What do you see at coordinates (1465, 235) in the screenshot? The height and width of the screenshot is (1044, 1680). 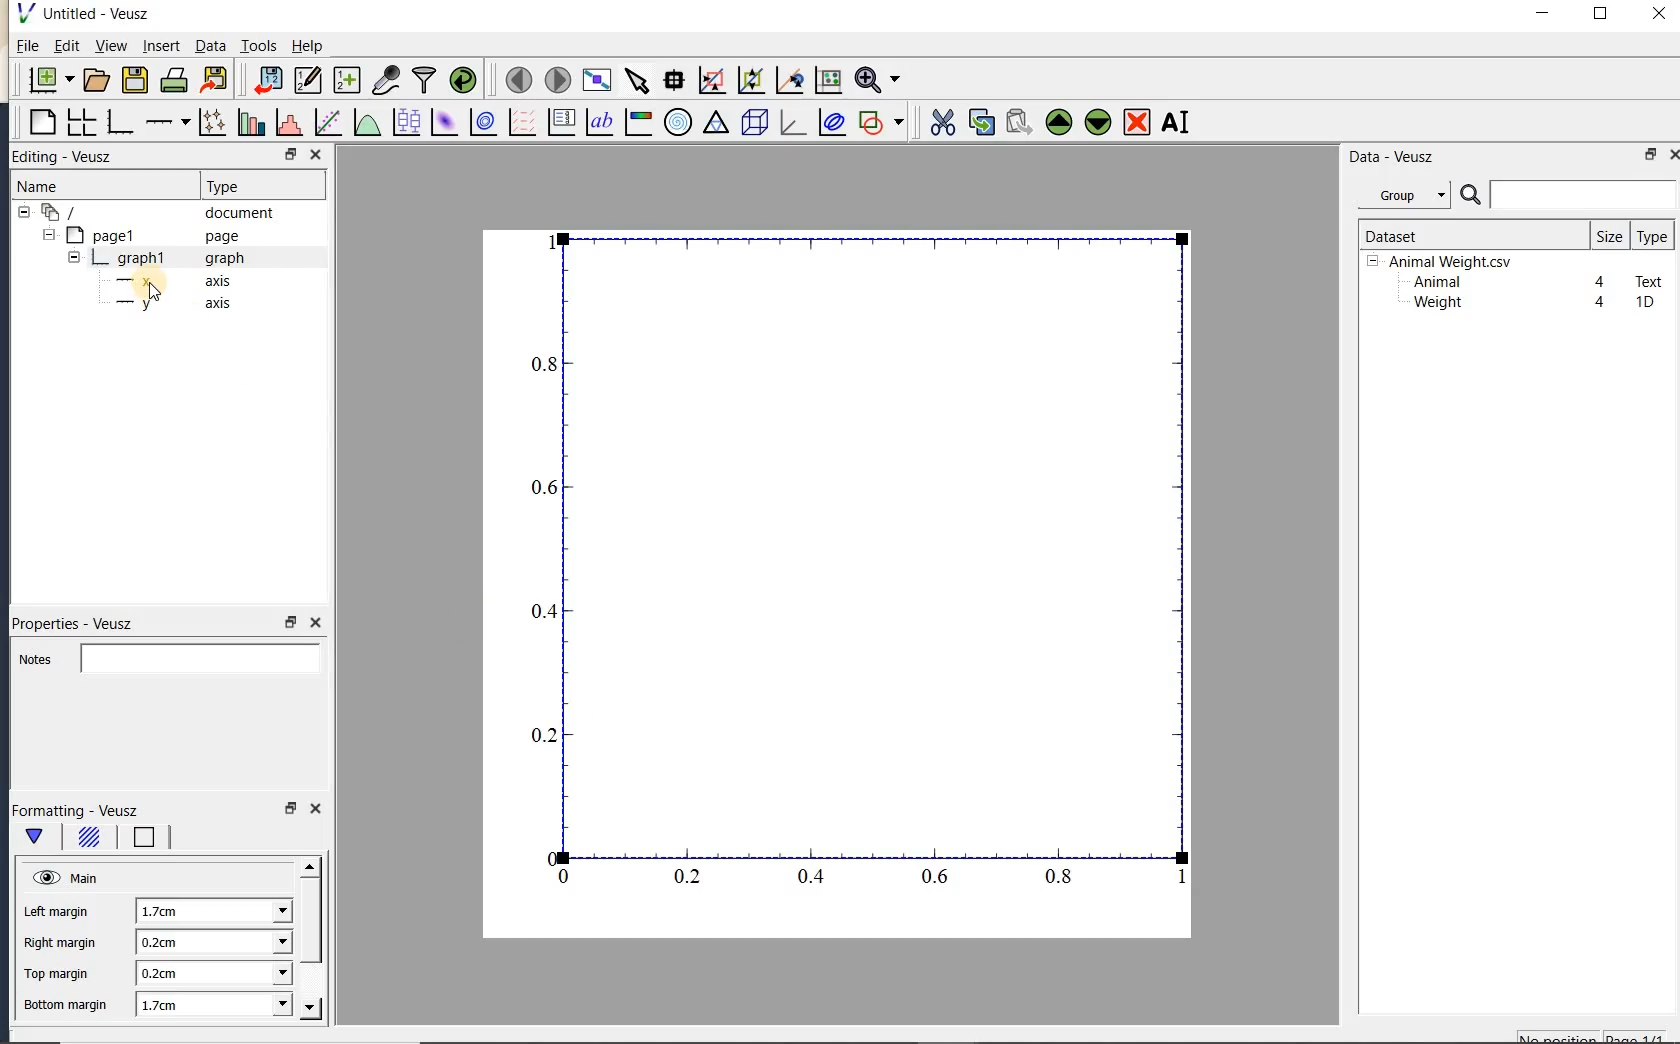 I see `Dataset` at bounding box center [1465, 235].